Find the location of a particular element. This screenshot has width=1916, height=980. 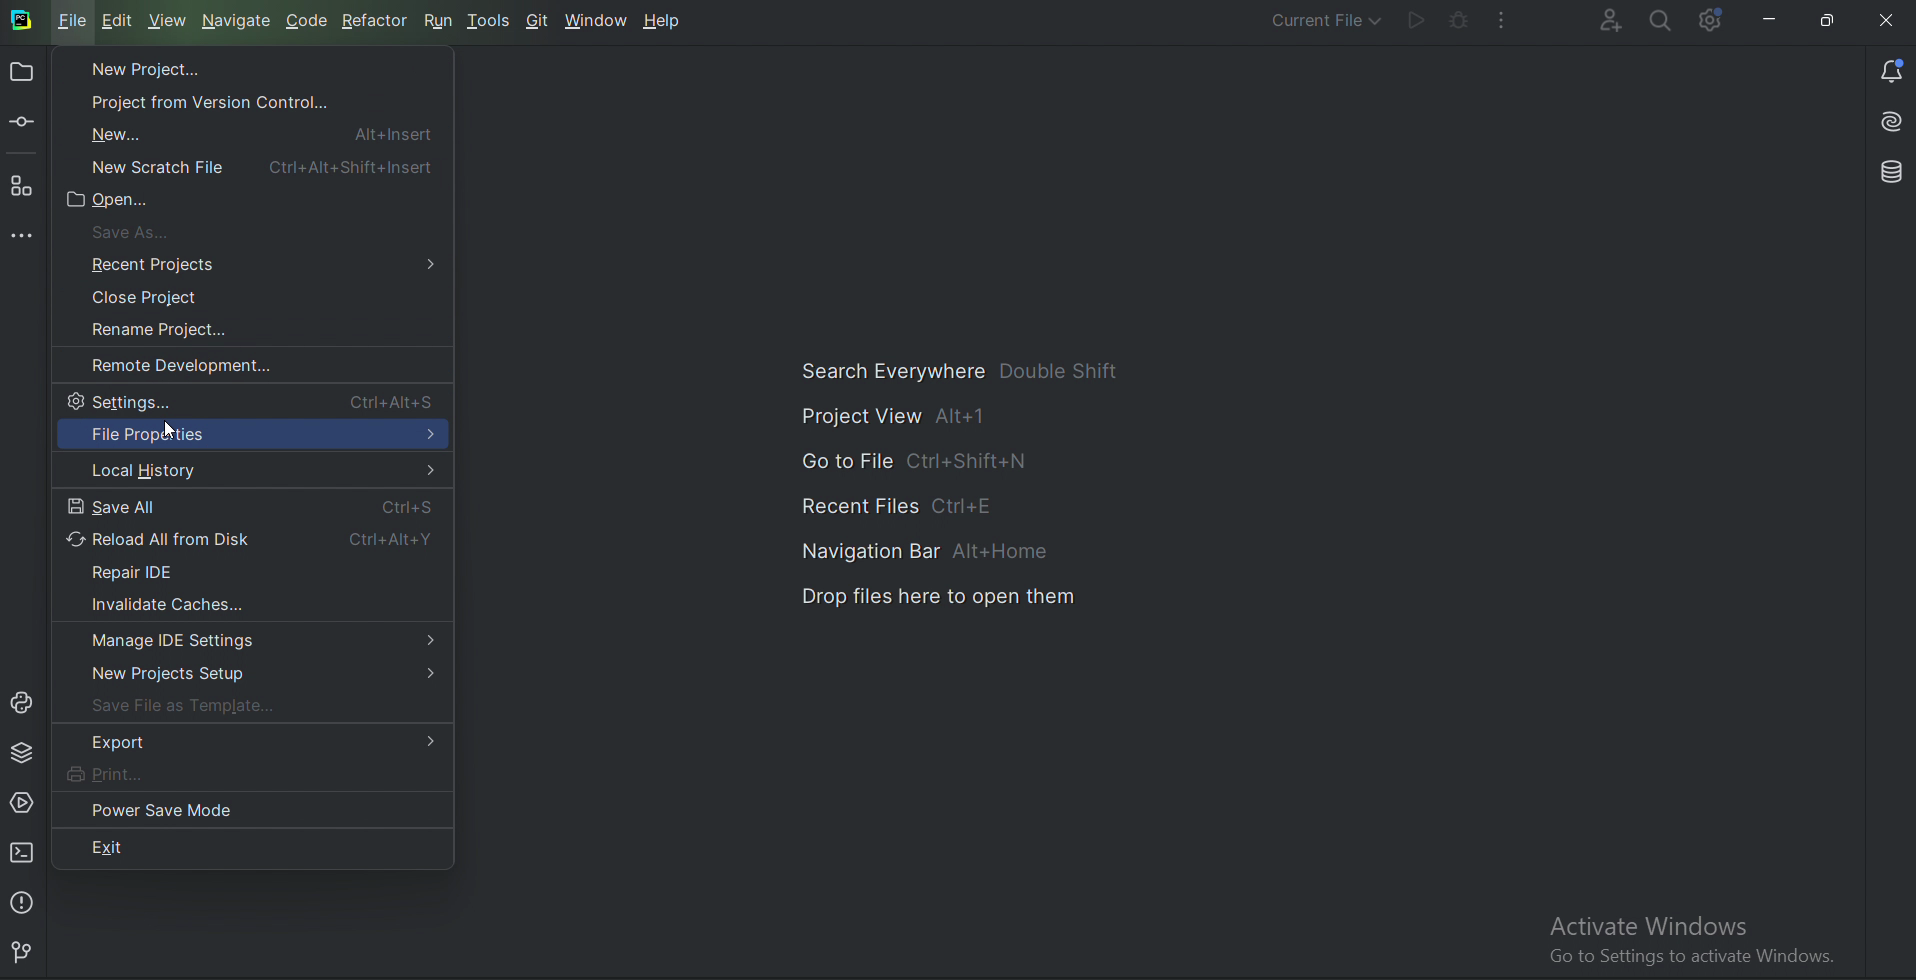

More tool windows is located at coordinates (27, 238).